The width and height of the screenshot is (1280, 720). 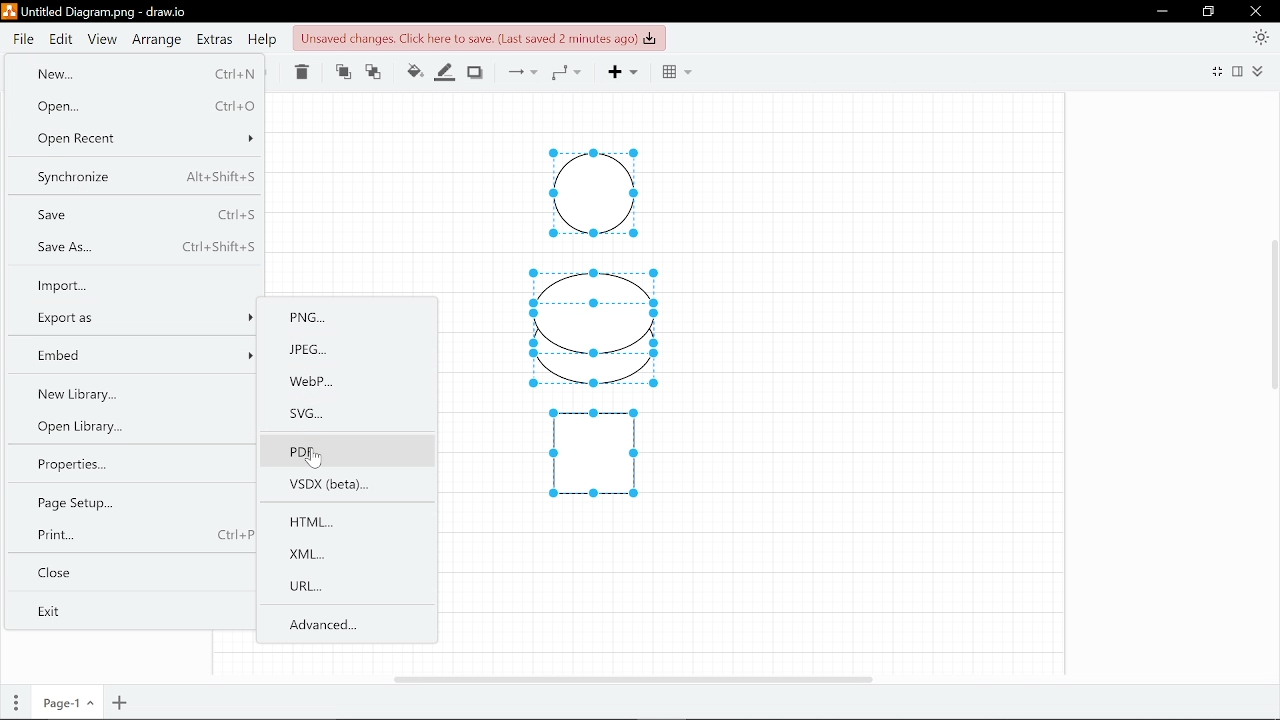 I want to click on Current page, so click(x=66, y=703).